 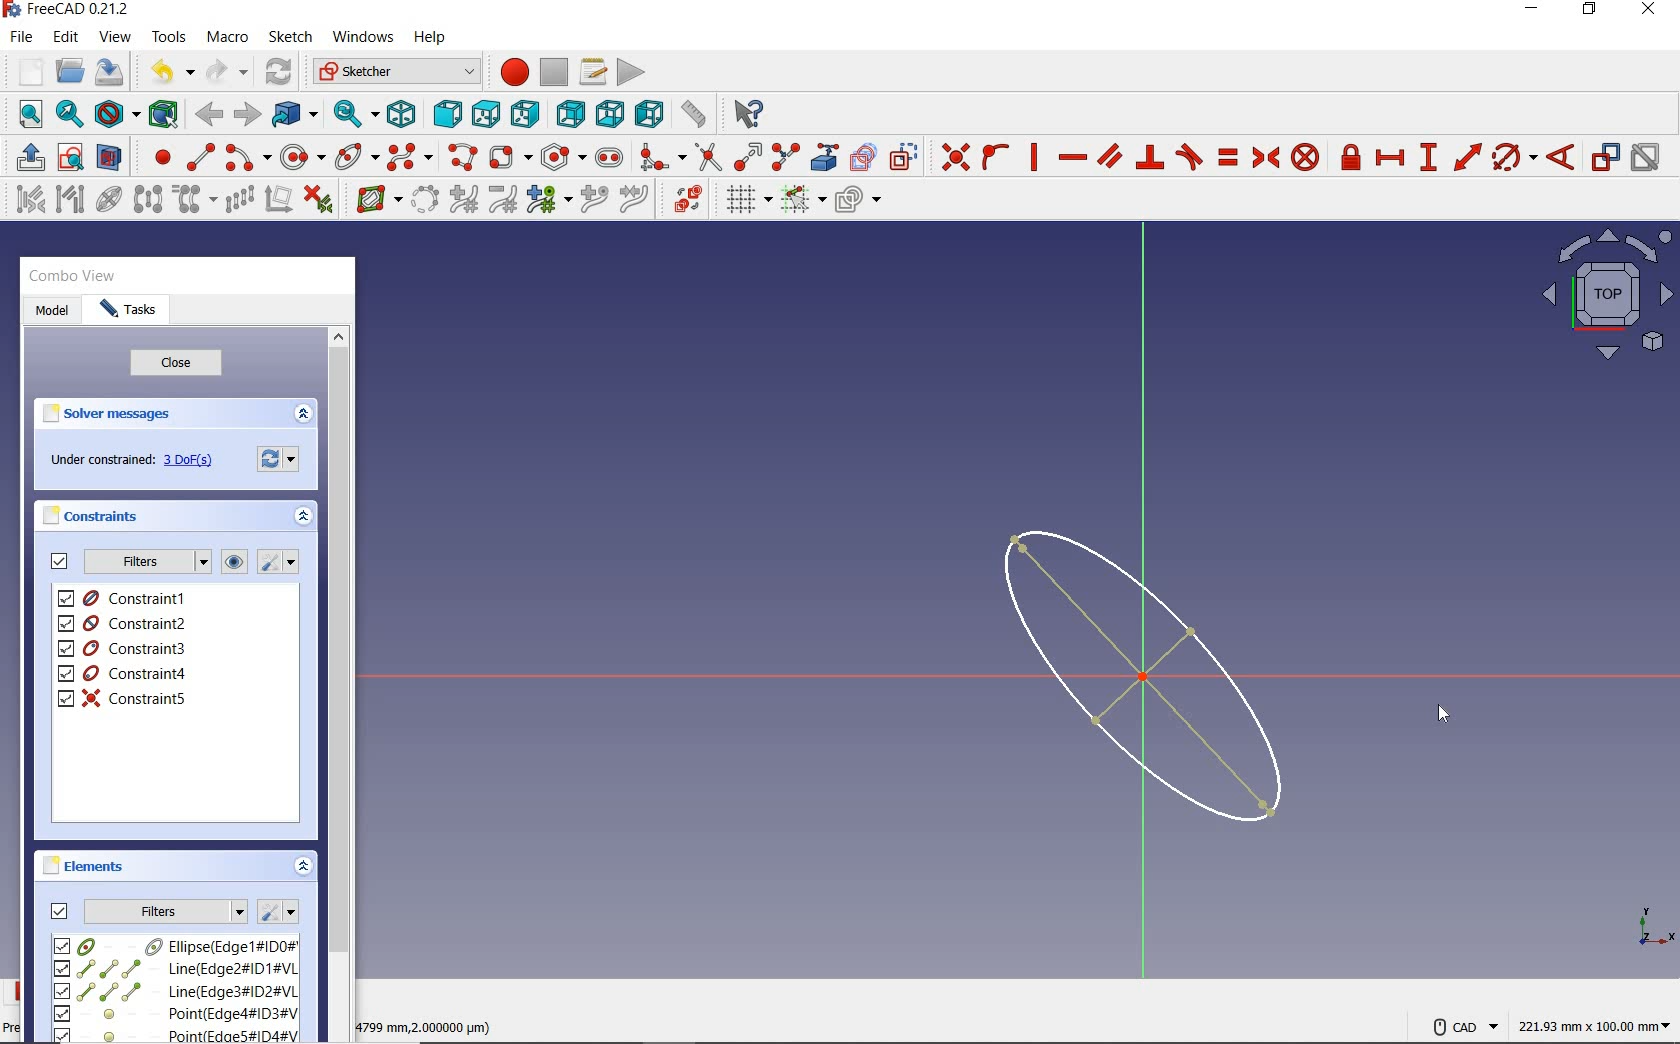 I want to click on stop macro recording, so click(x=555, y=71).